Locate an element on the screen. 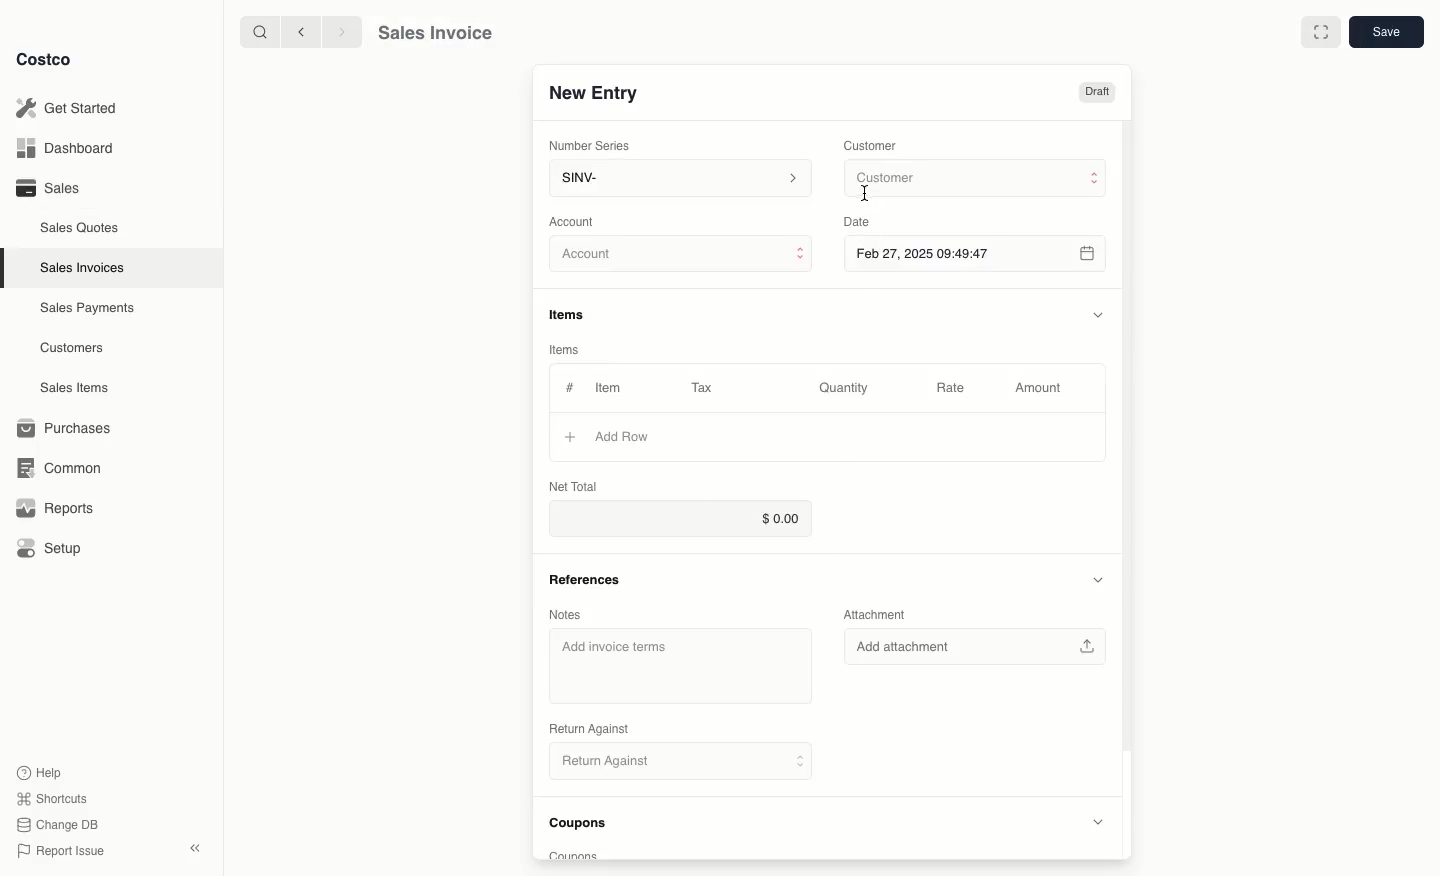  Setup is located at coordinates (51, 550).